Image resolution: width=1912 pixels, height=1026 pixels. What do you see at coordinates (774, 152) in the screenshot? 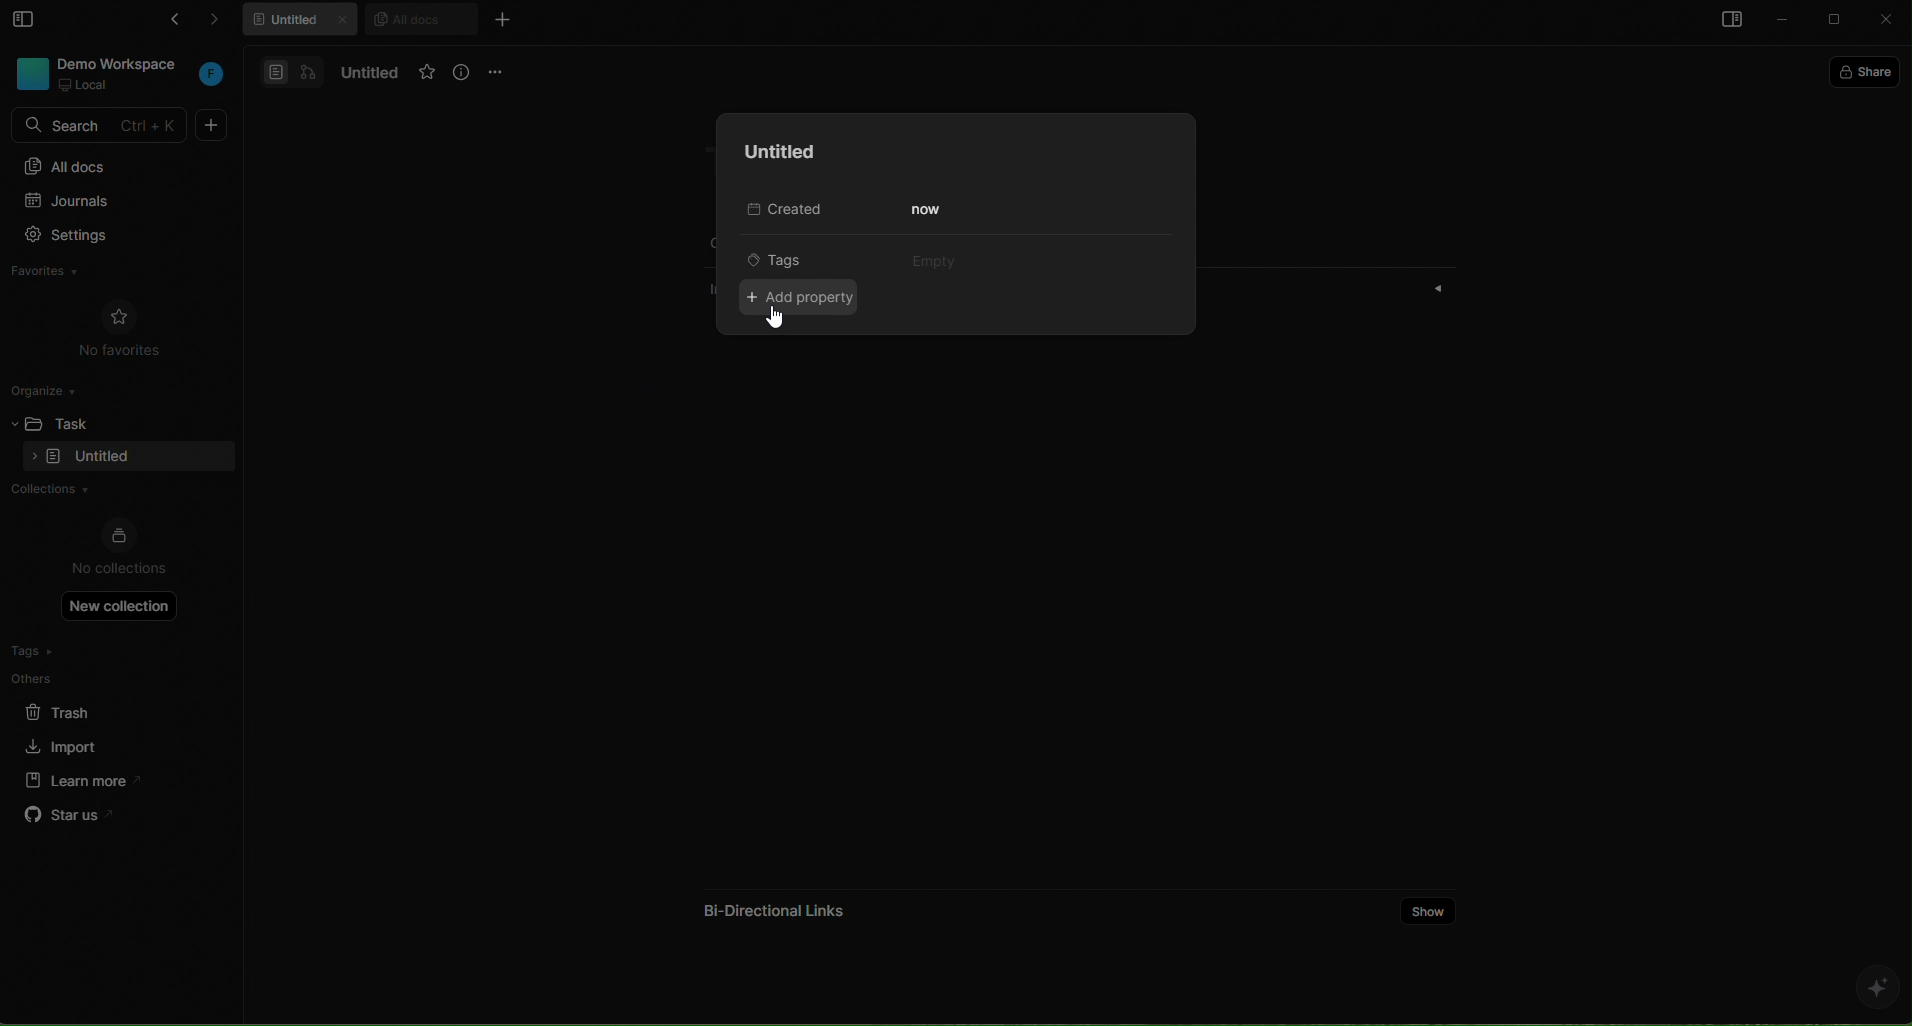
I see `untitled` at bounding box center [774, 152].